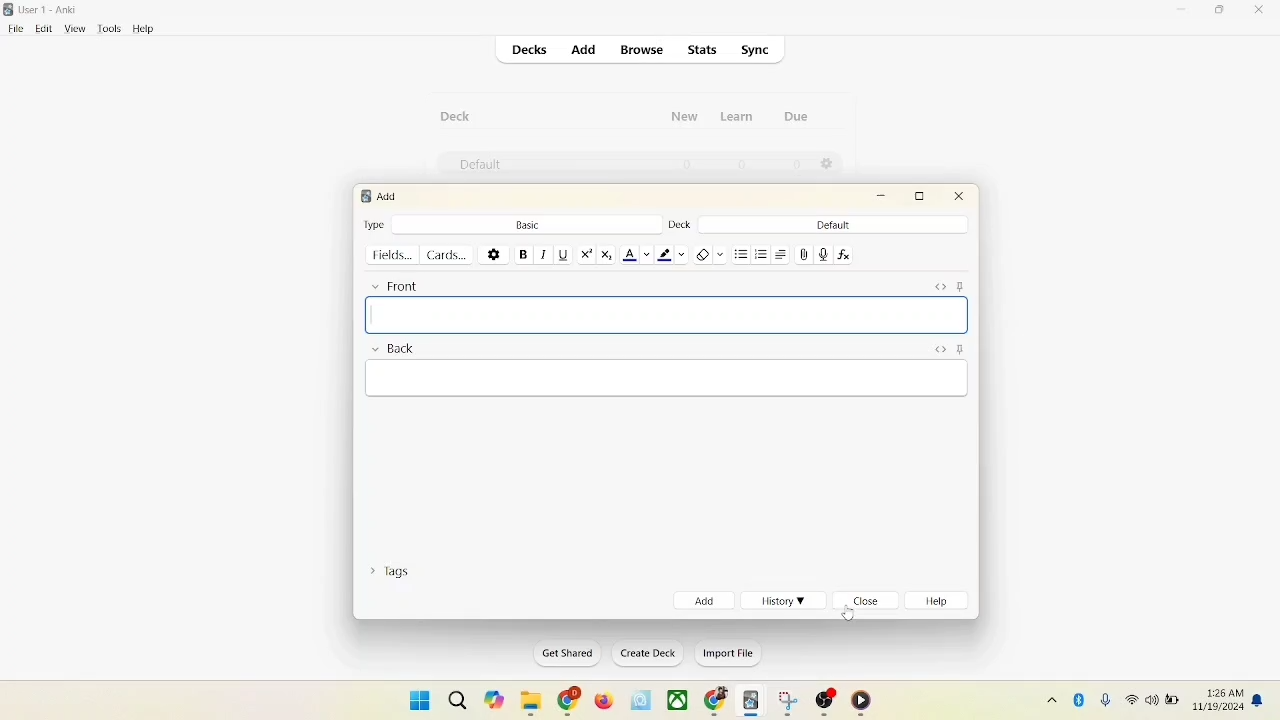 Image resolution: width=1280 pixels, height=720 pixels. I want to click on new, so click(685, 119).